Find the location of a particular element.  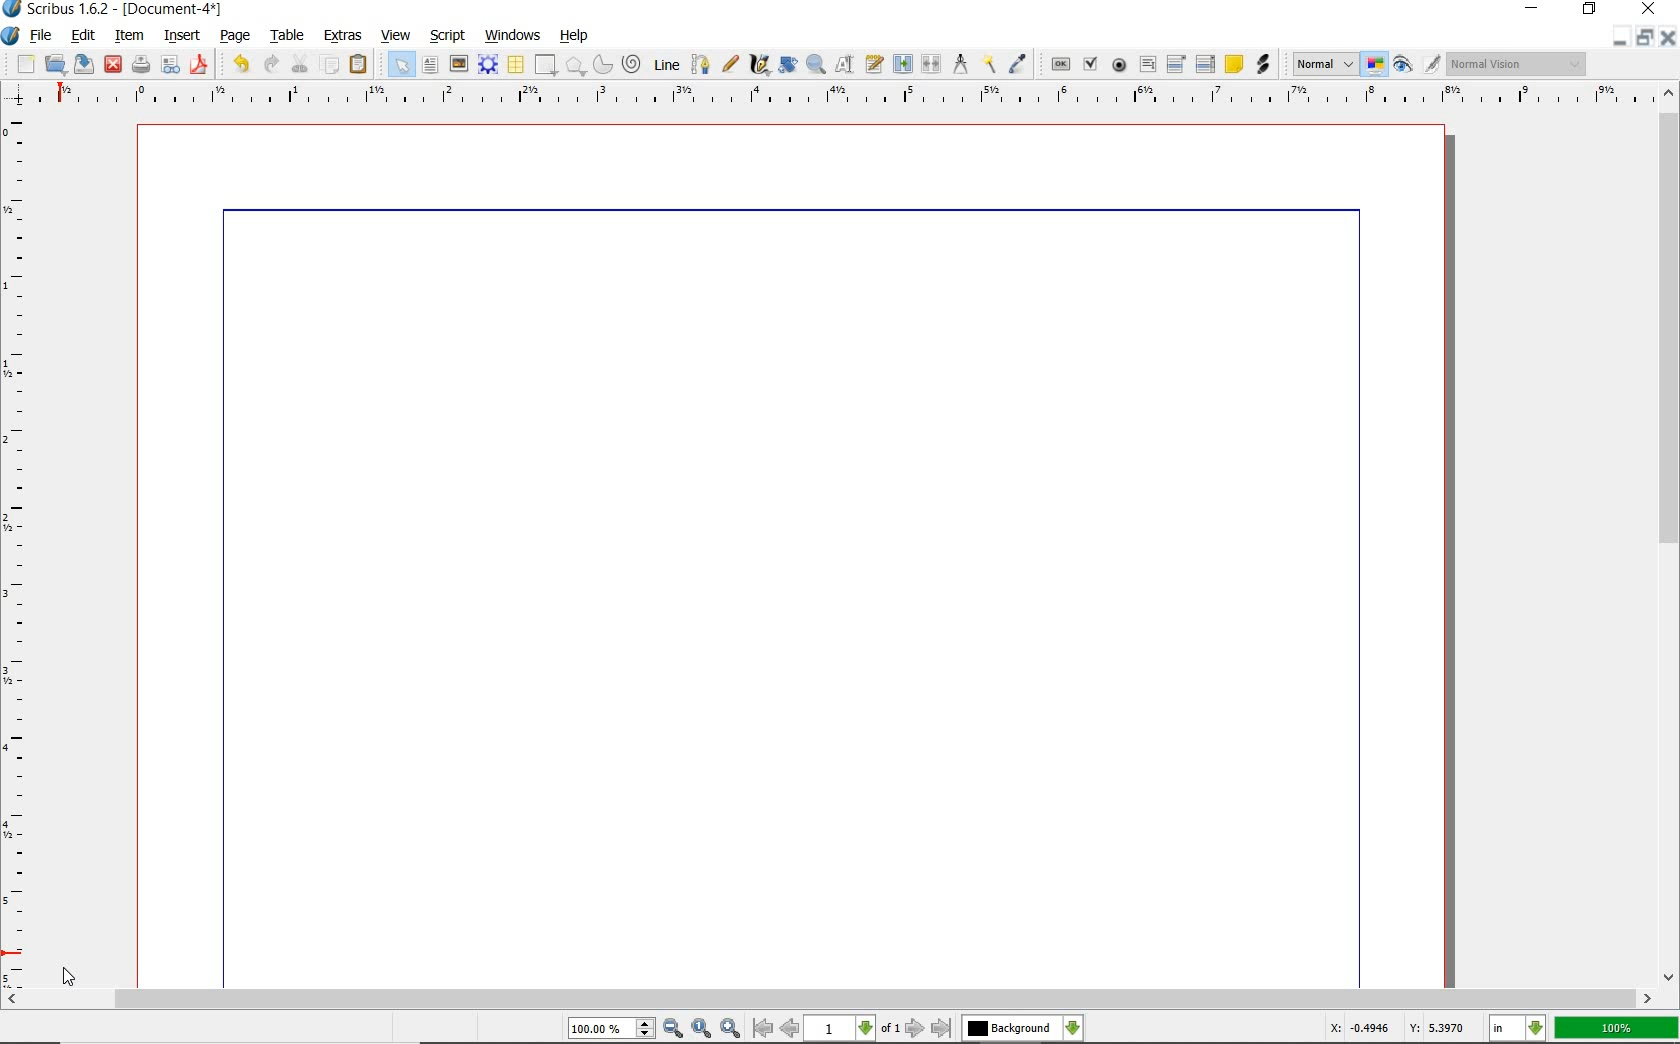

save is located at coordinates (85, 64).